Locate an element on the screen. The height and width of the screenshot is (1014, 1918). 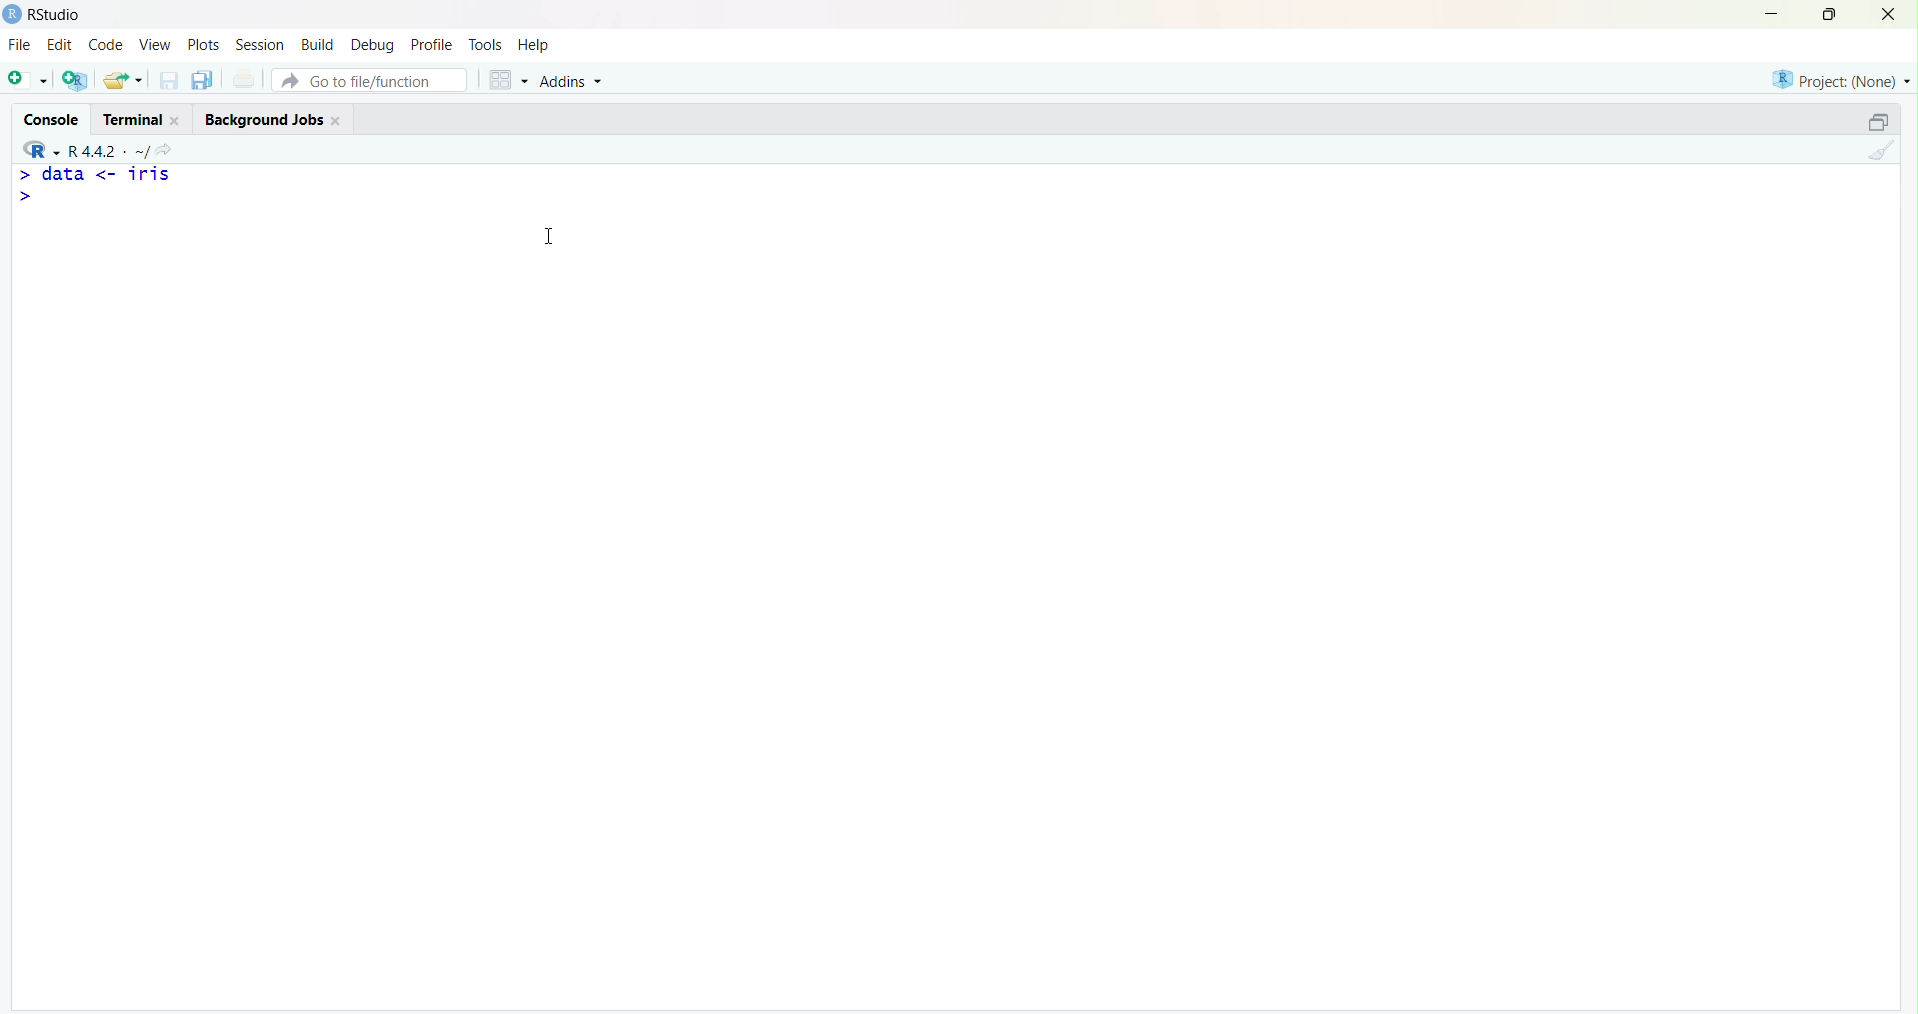
Close is located at coordinates (1889, 16).